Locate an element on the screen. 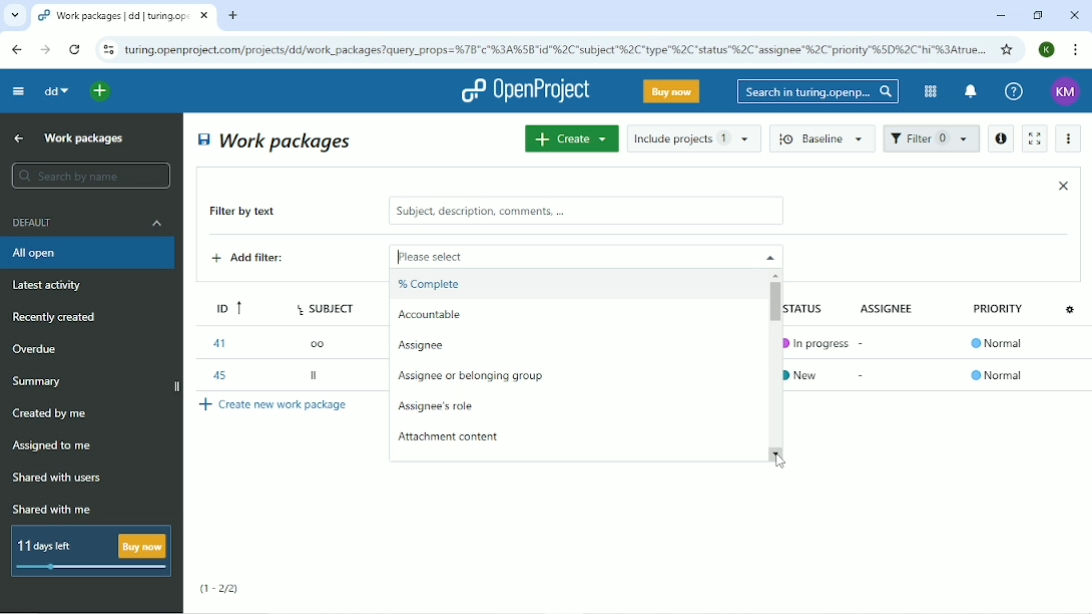 This screenshot has height=614, width=1092. Shared with users is located at coordinates (58, 478).